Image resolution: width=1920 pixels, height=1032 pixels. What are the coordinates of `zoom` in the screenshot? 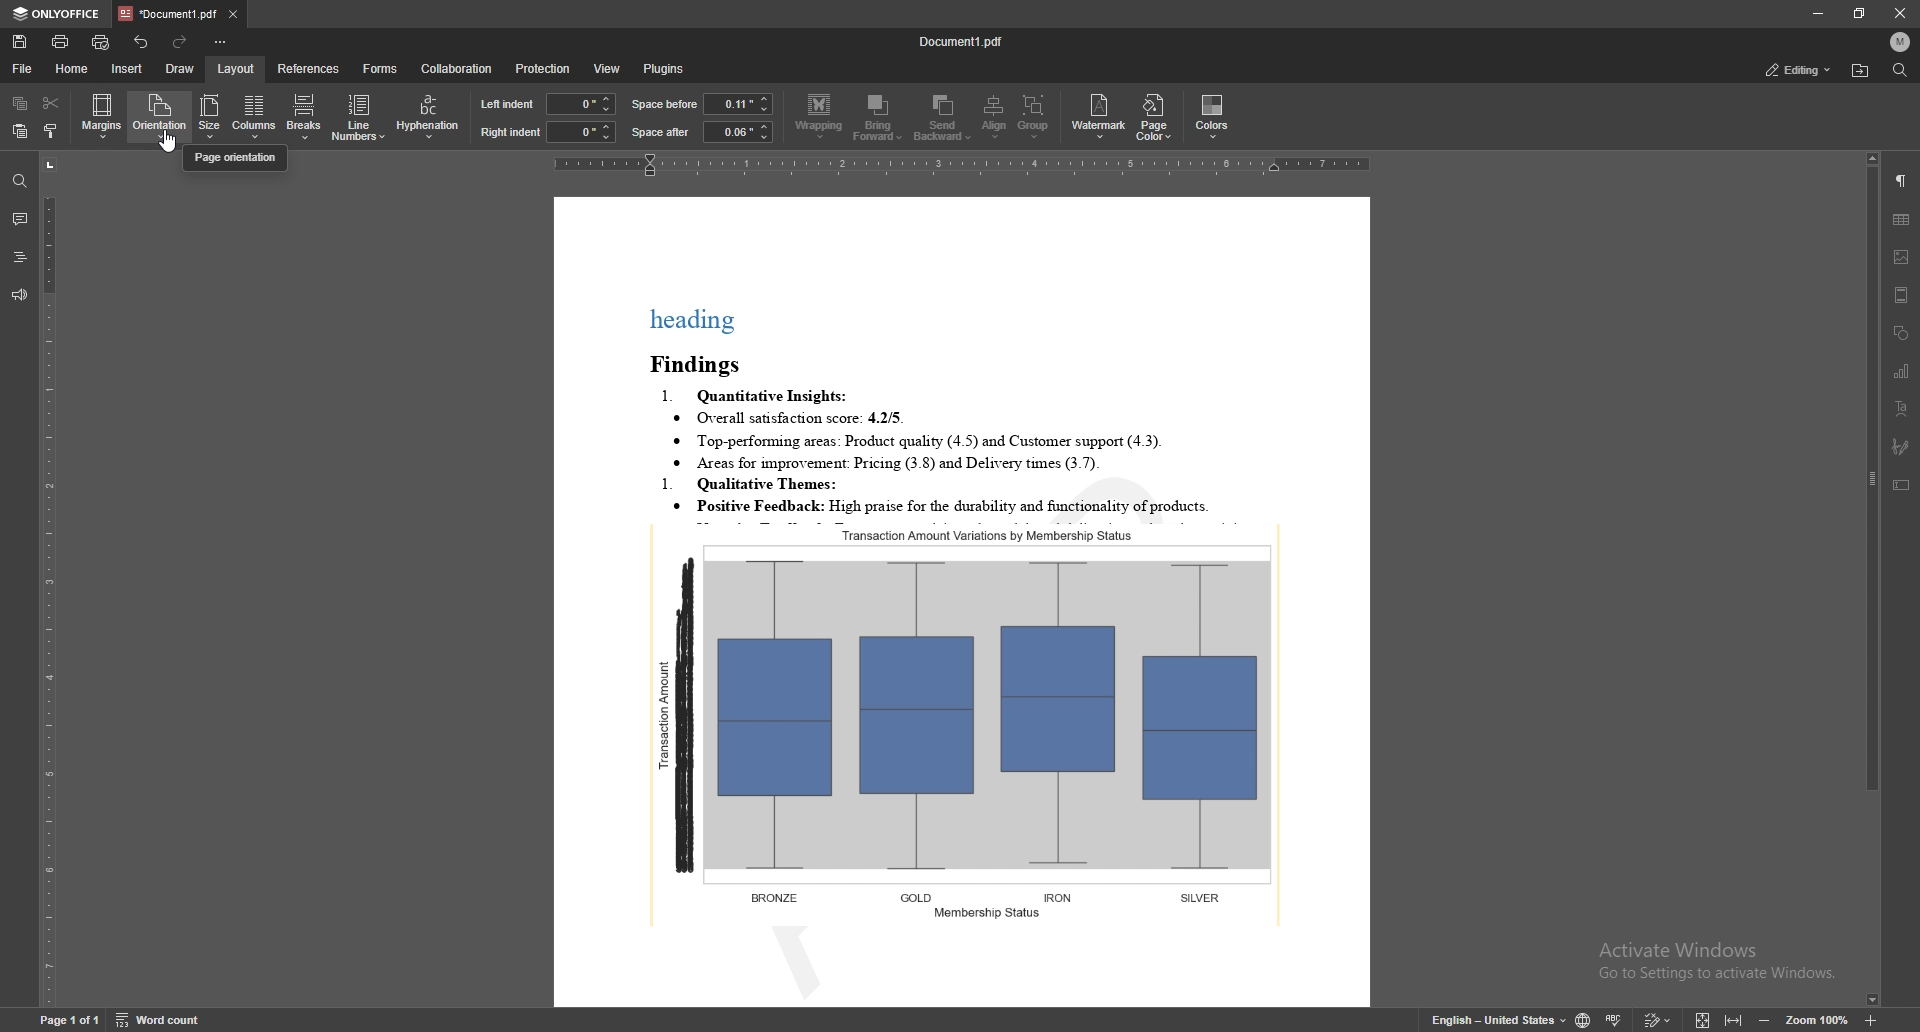 It's located at (1817, 1020).